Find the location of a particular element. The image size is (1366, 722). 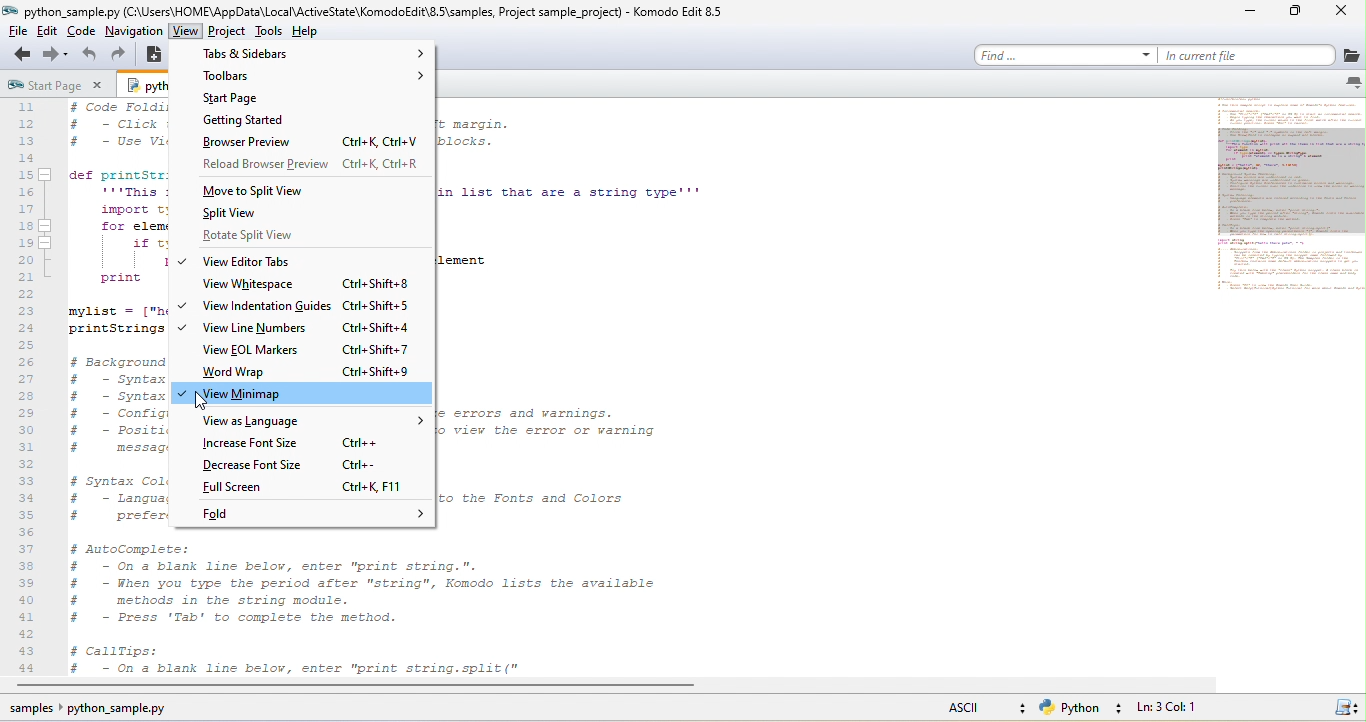

tools is located at coordinates (271, 33).